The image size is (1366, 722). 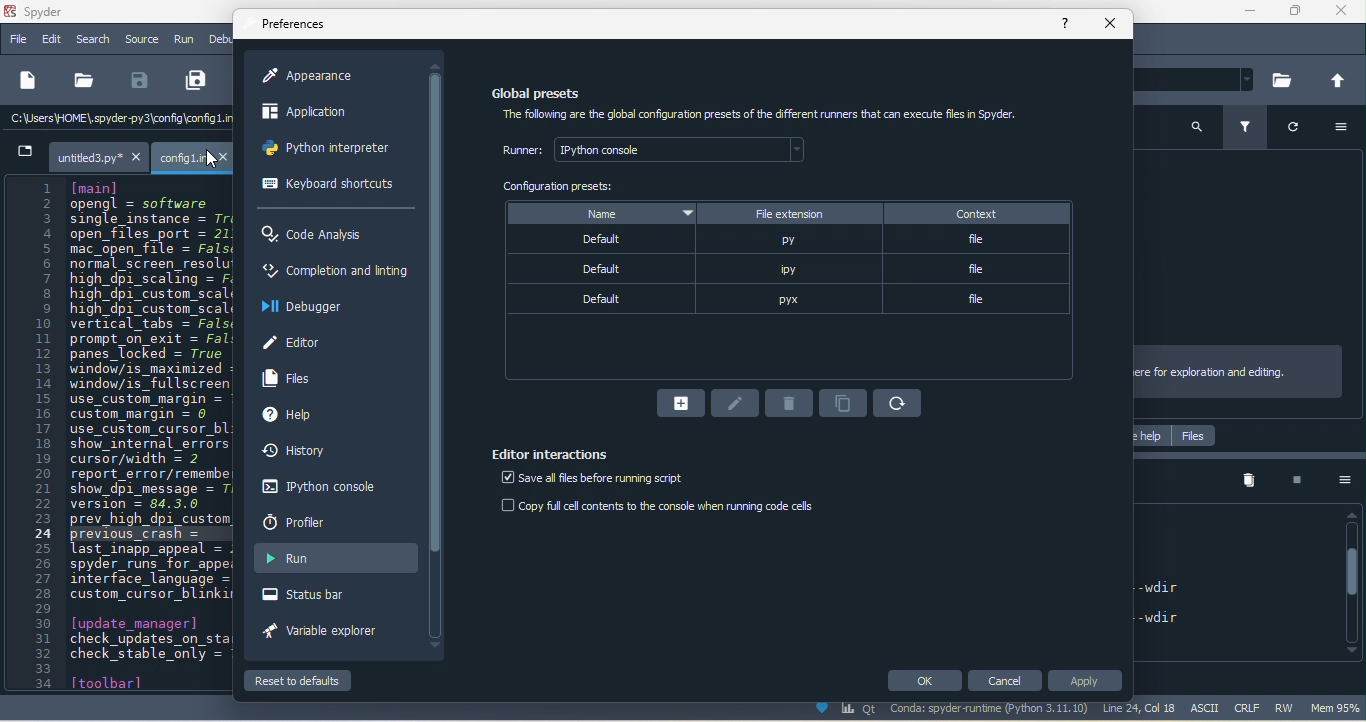 I want to click on filter, so click(x=1248, y=130).